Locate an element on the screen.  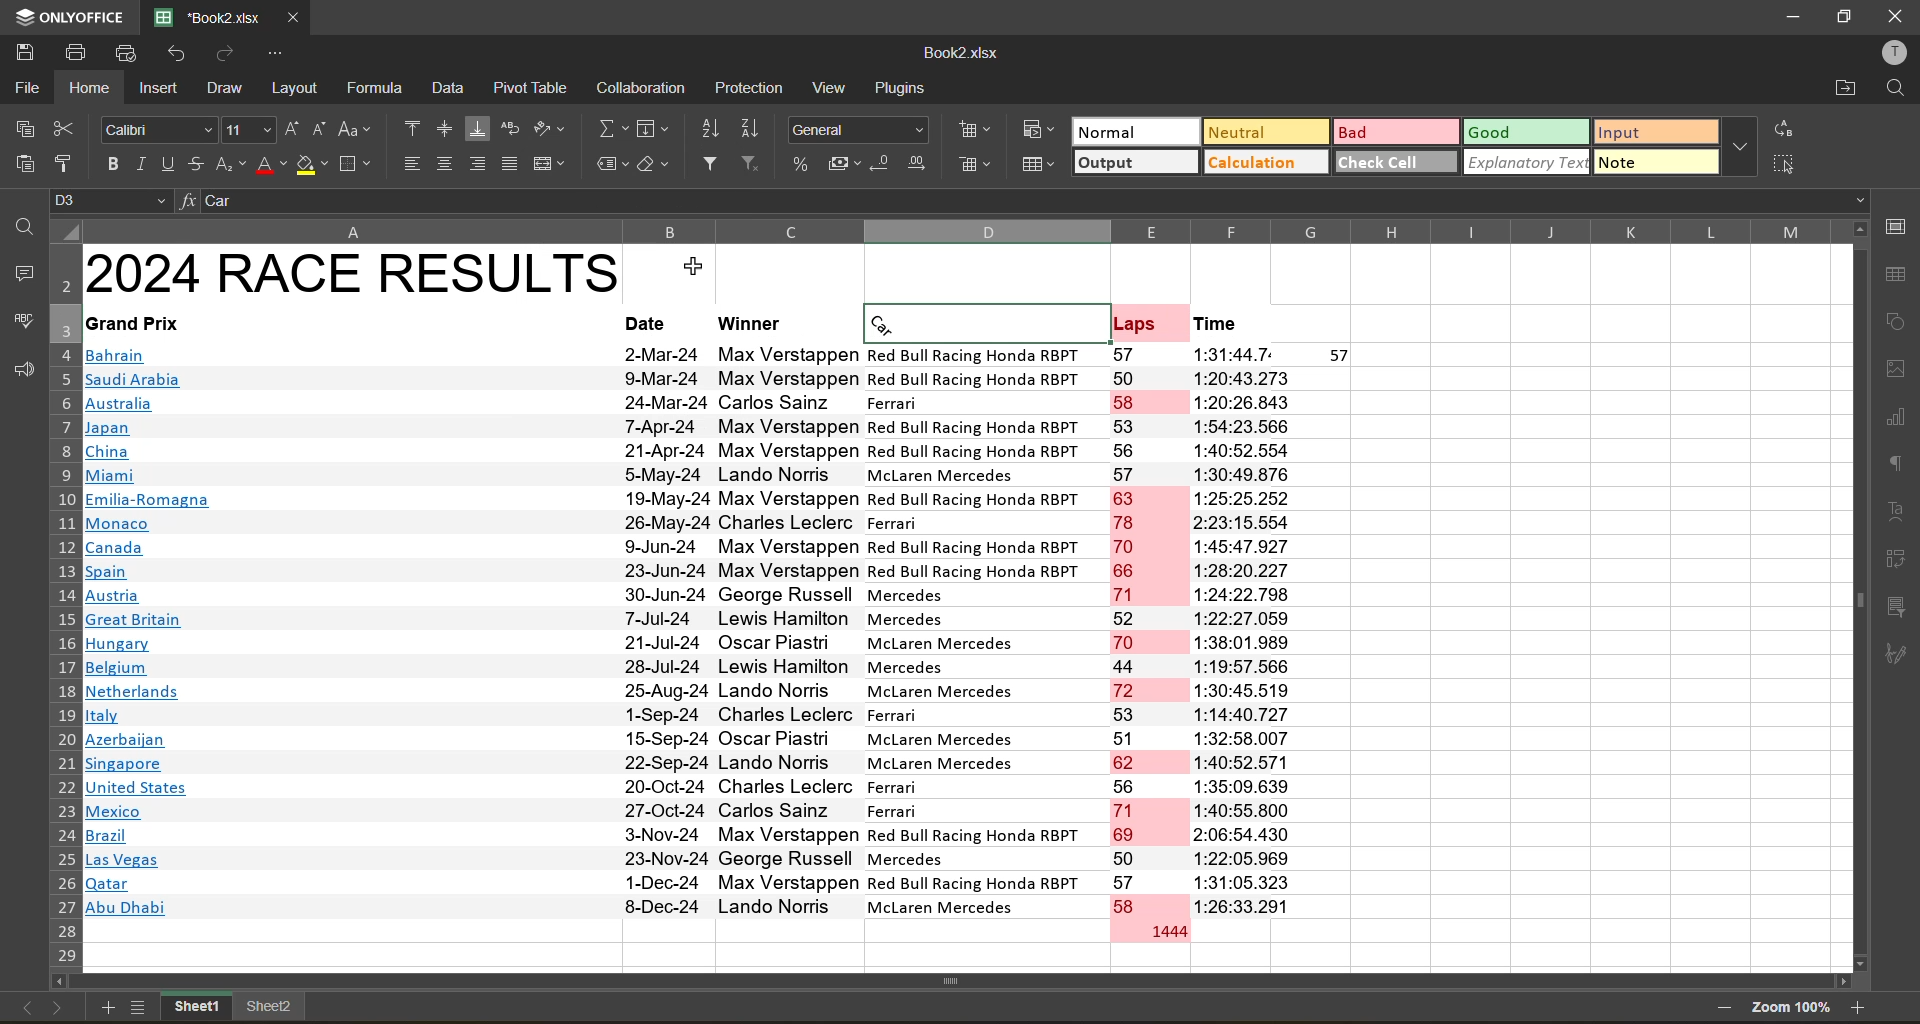
neutral is located at coordinates (1265, 131).